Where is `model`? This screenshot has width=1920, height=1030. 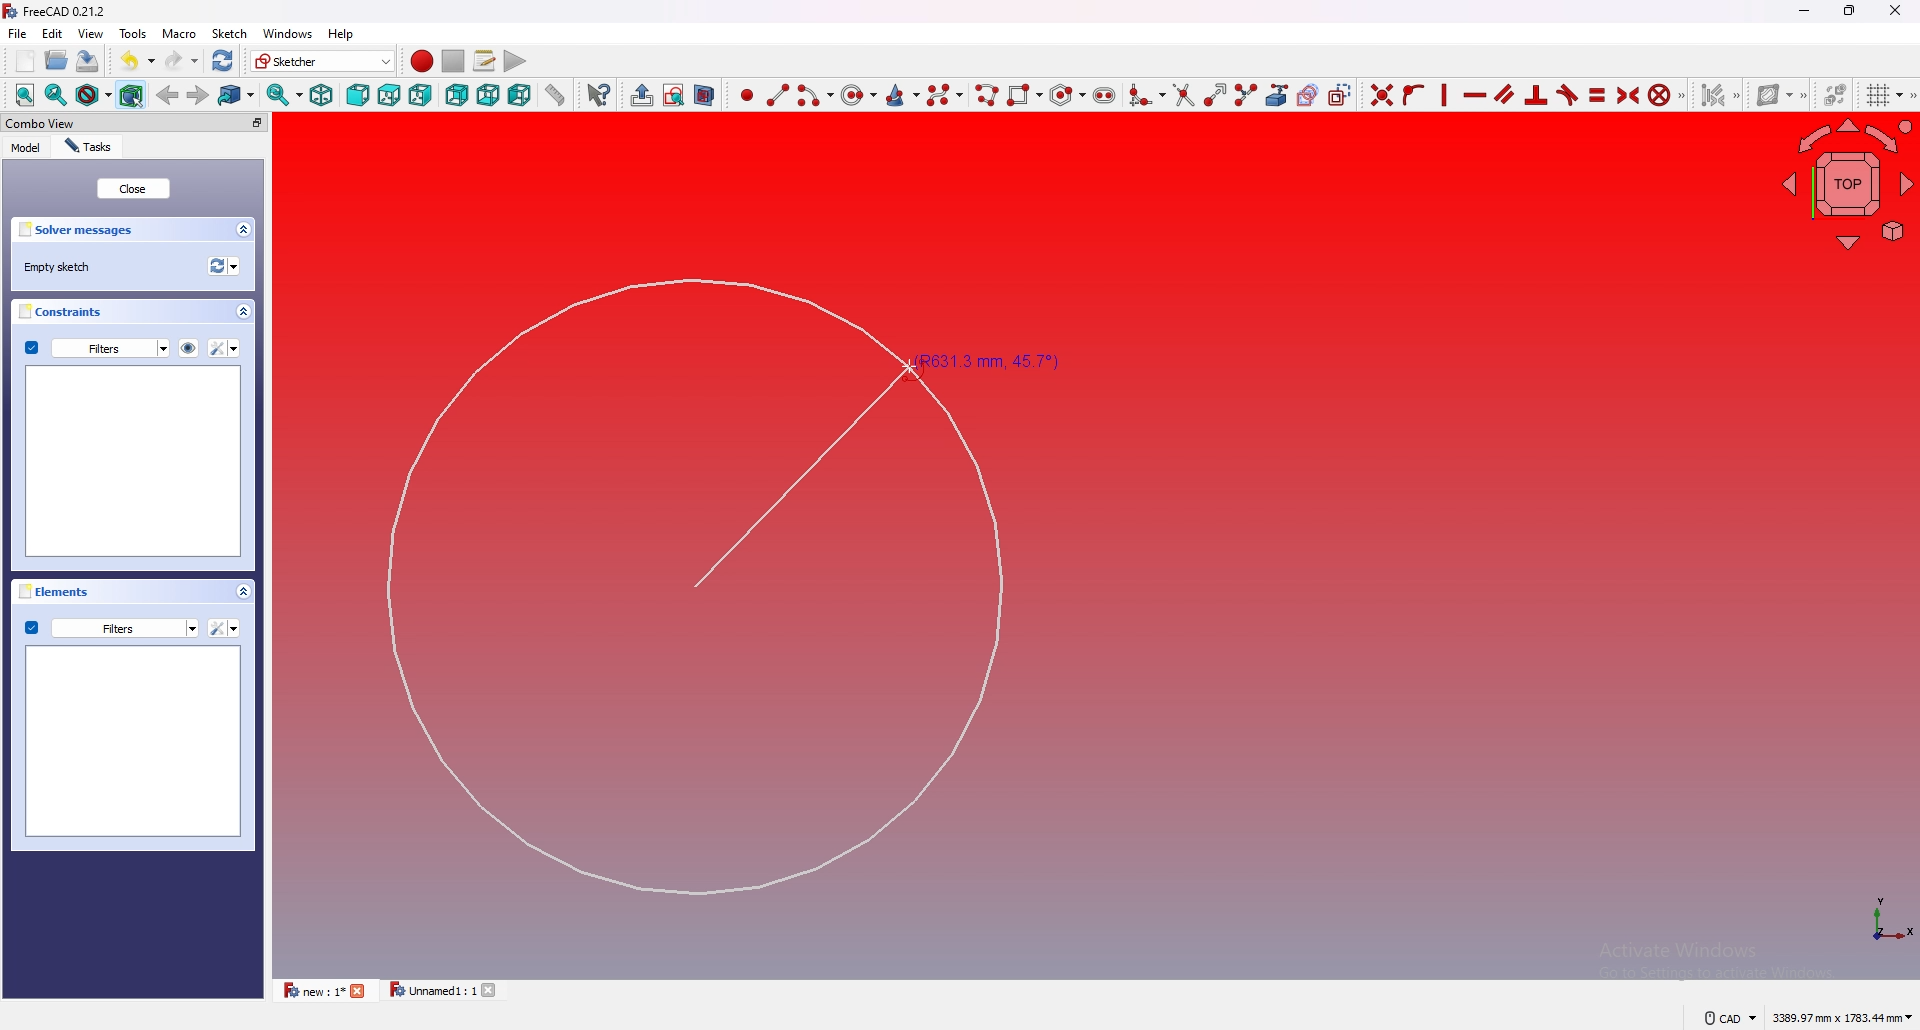
model is located at coordinates (26, 148).